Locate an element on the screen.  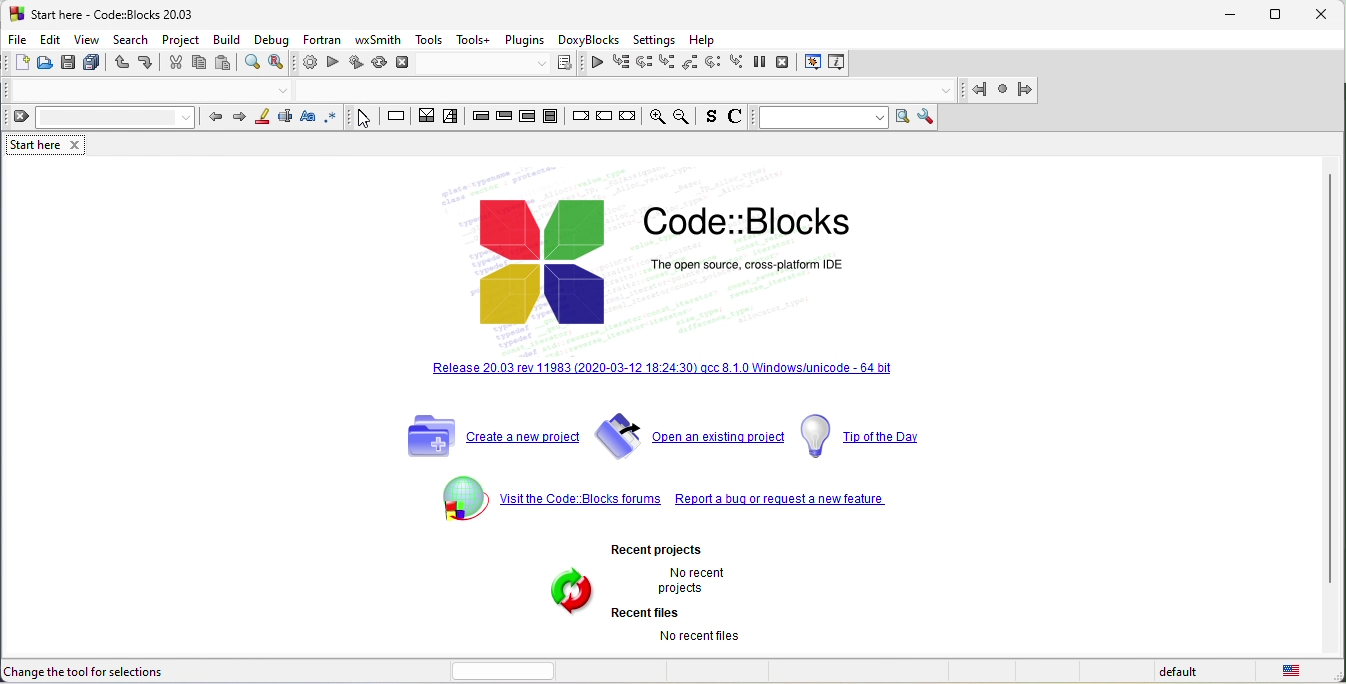
select target dialog is located at coordinates (505, 65).